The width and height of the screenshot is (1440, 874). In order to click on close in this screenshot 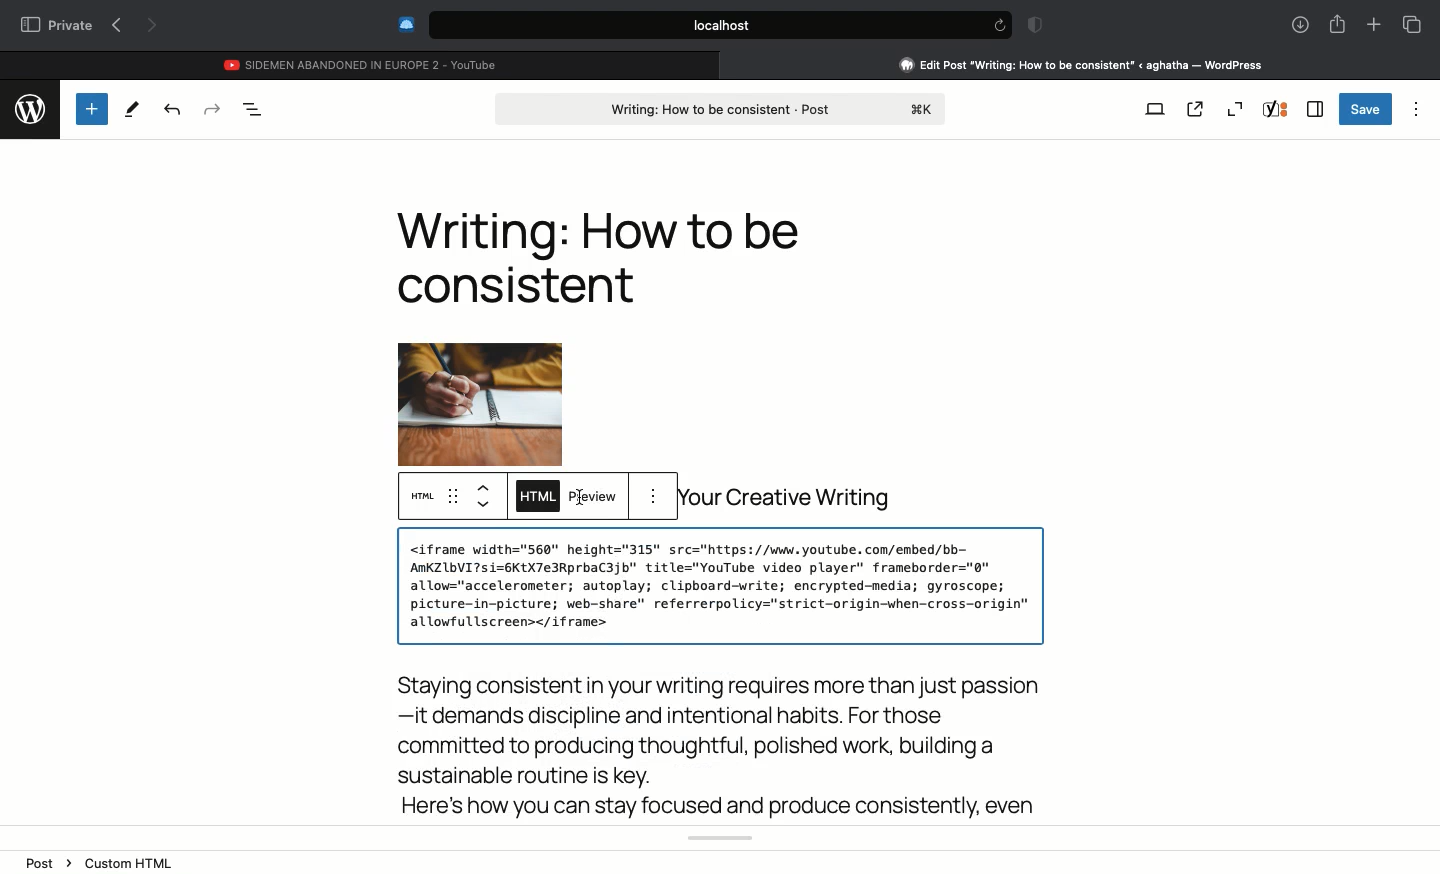, I will do `click(729, 64)`.